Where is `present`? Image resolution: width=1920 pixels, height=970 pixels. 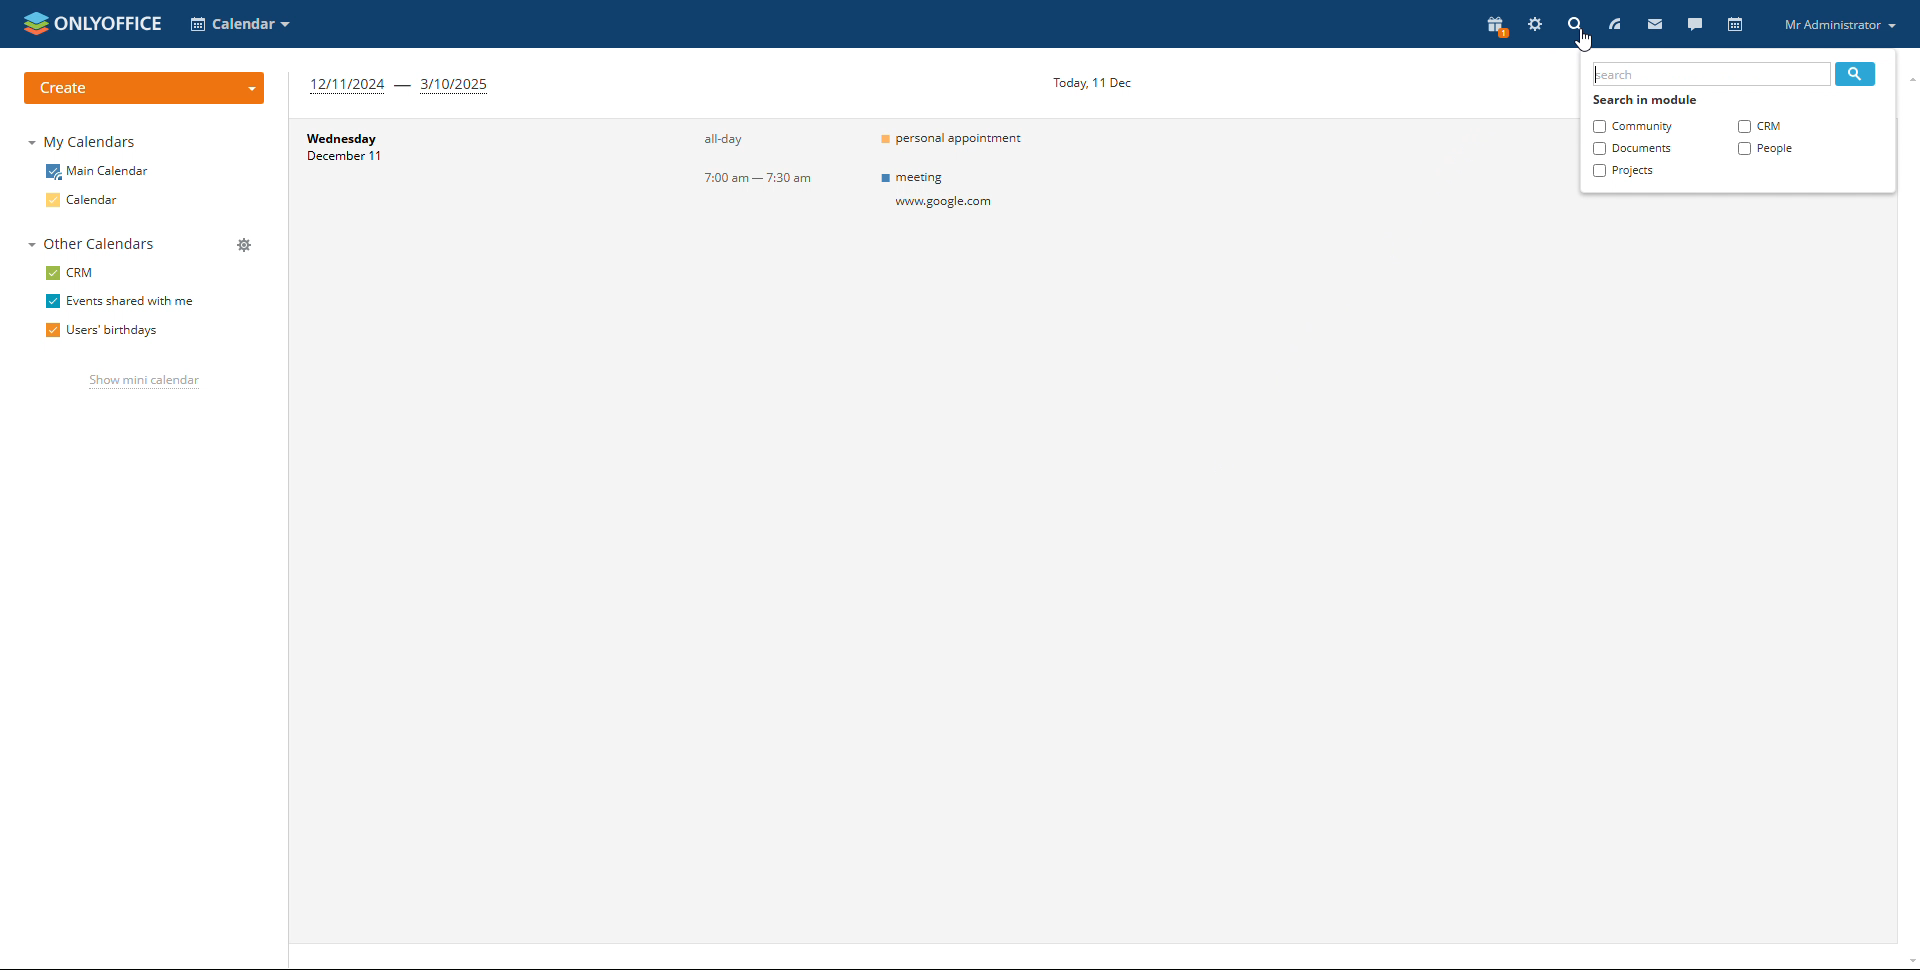 present is located at coordinates (1495, 26).